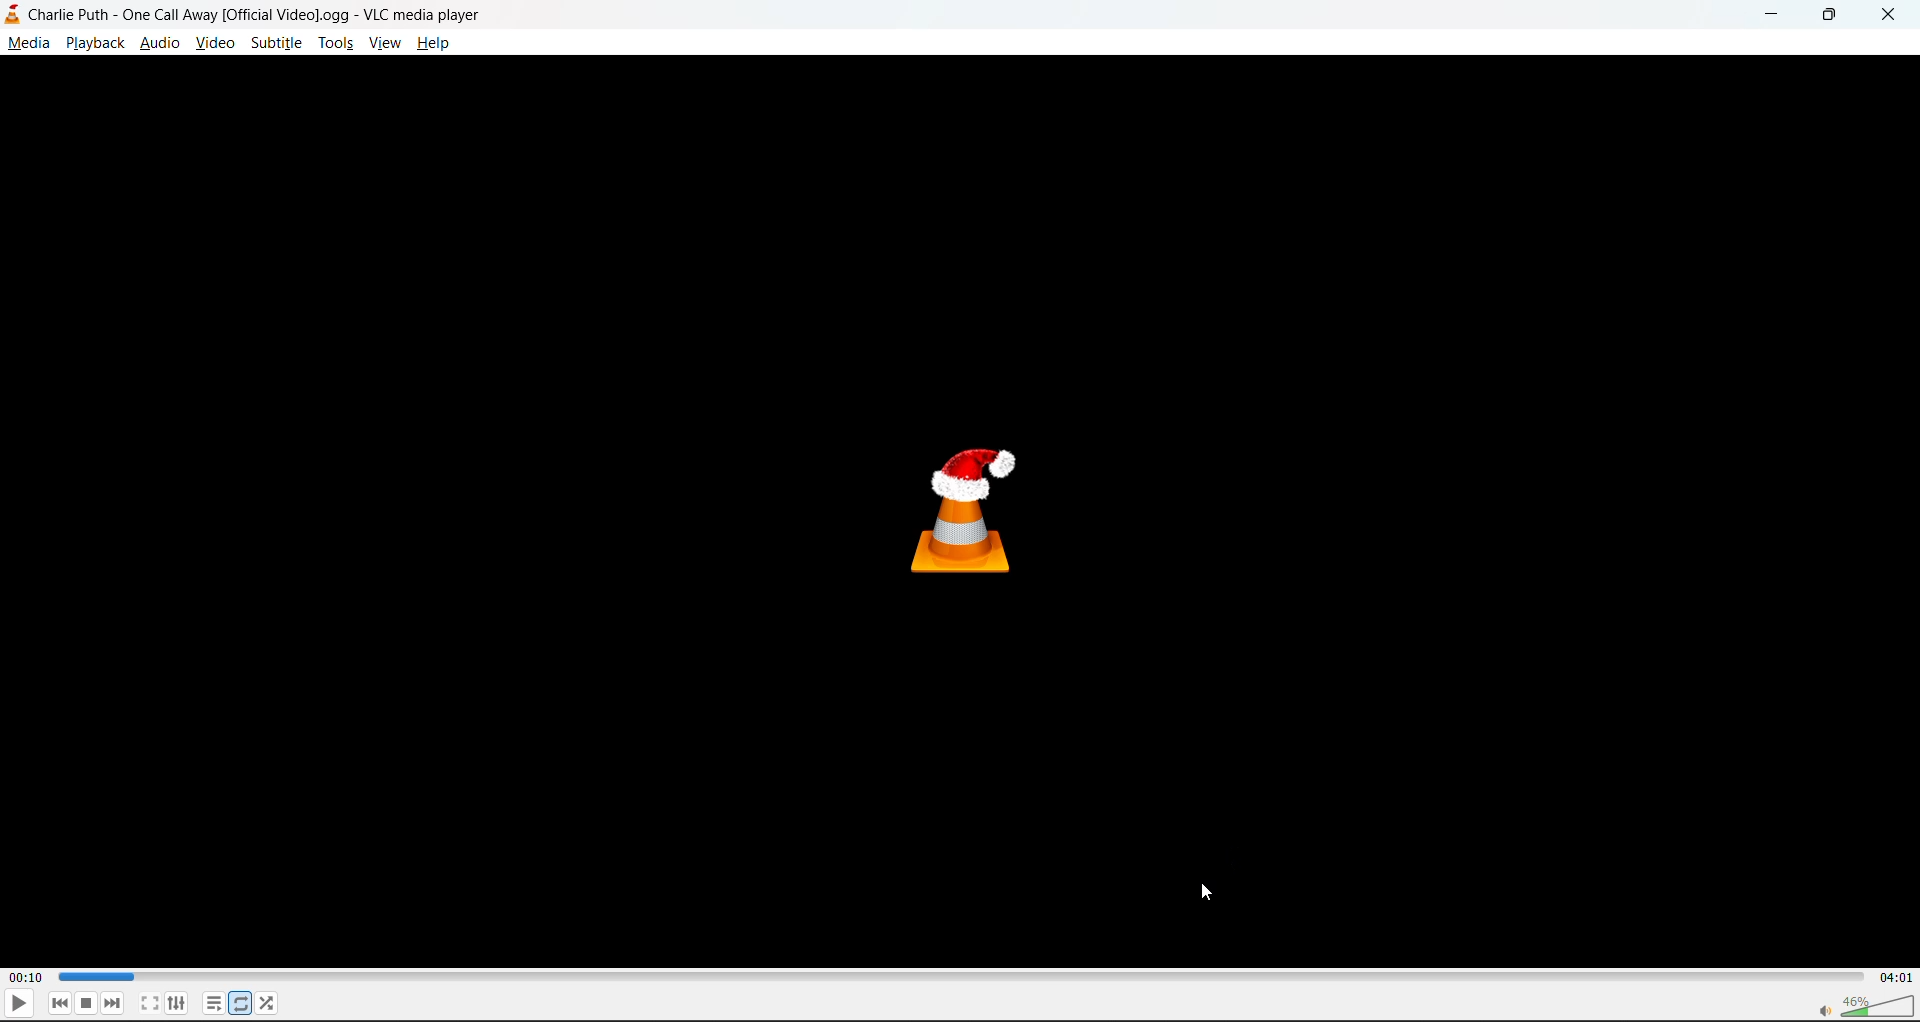  I want to click on close, so click(1894, 14).